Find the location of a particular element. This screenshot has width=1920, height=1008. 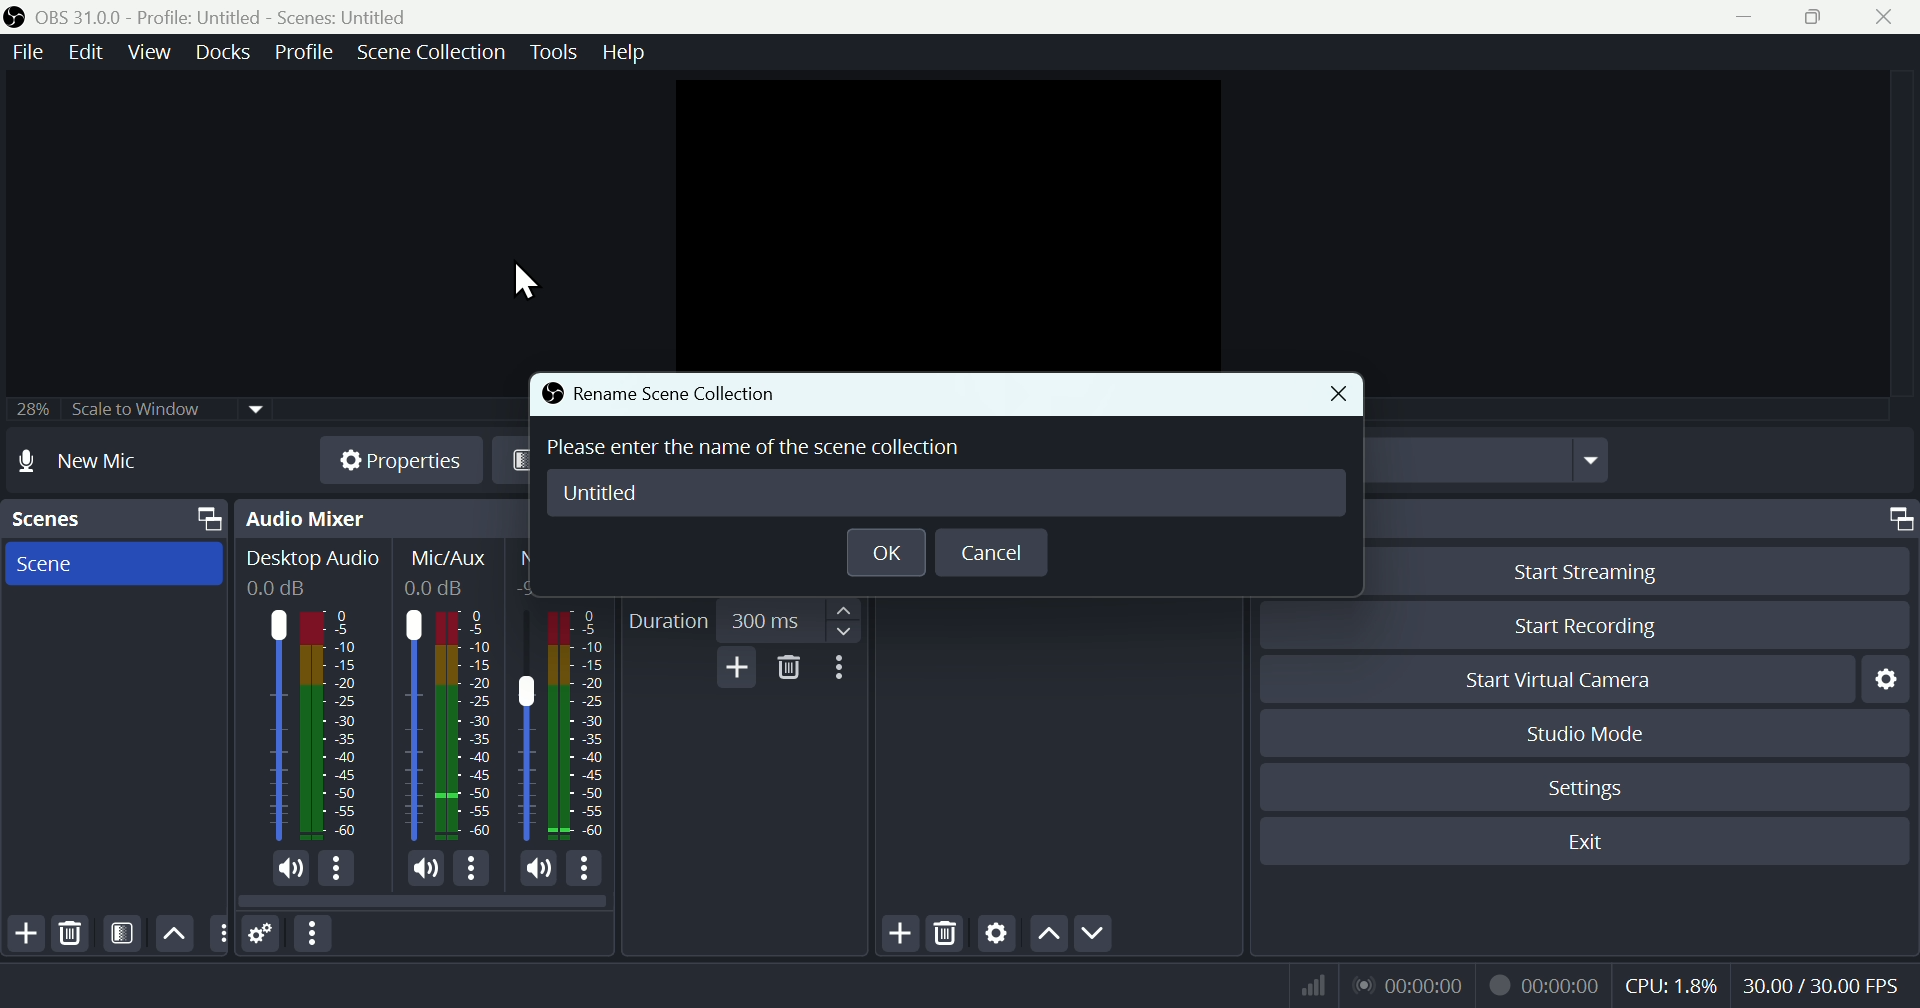

Filter is located at coordinates (125, 934).